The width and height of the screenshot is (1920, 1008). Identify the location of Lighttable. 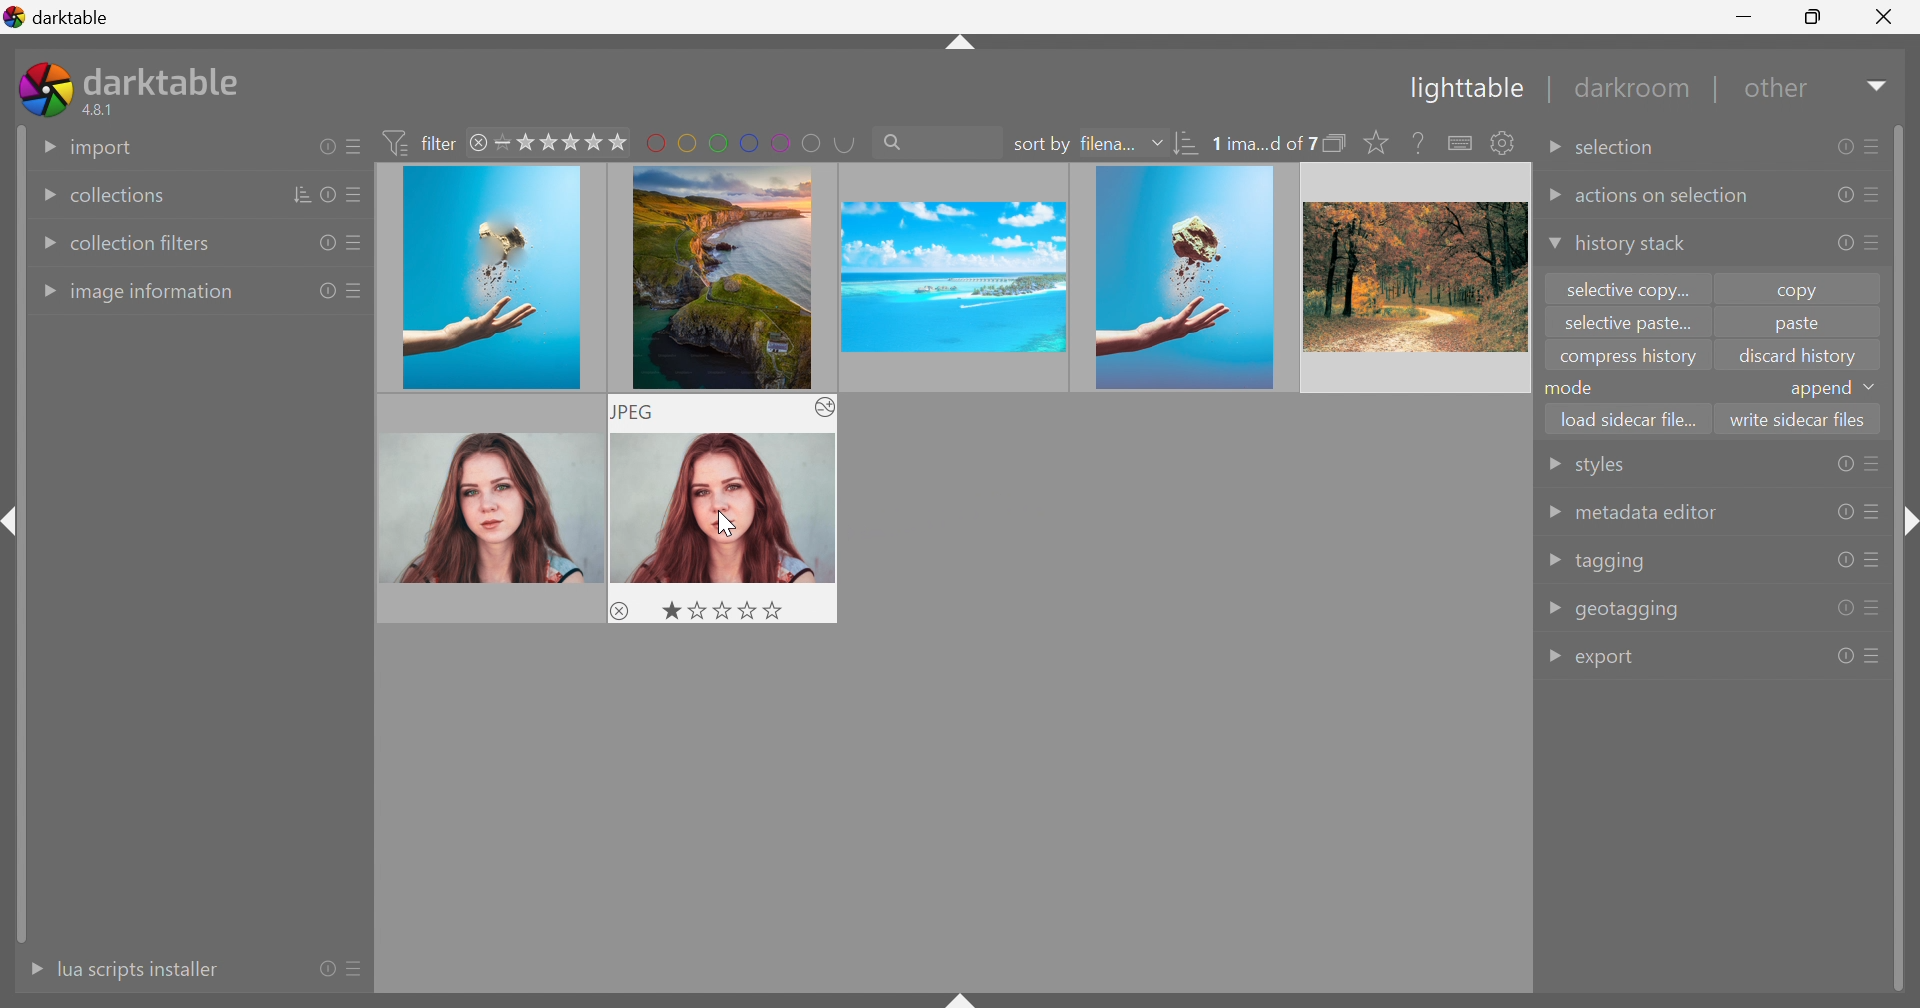
(1461, 91).